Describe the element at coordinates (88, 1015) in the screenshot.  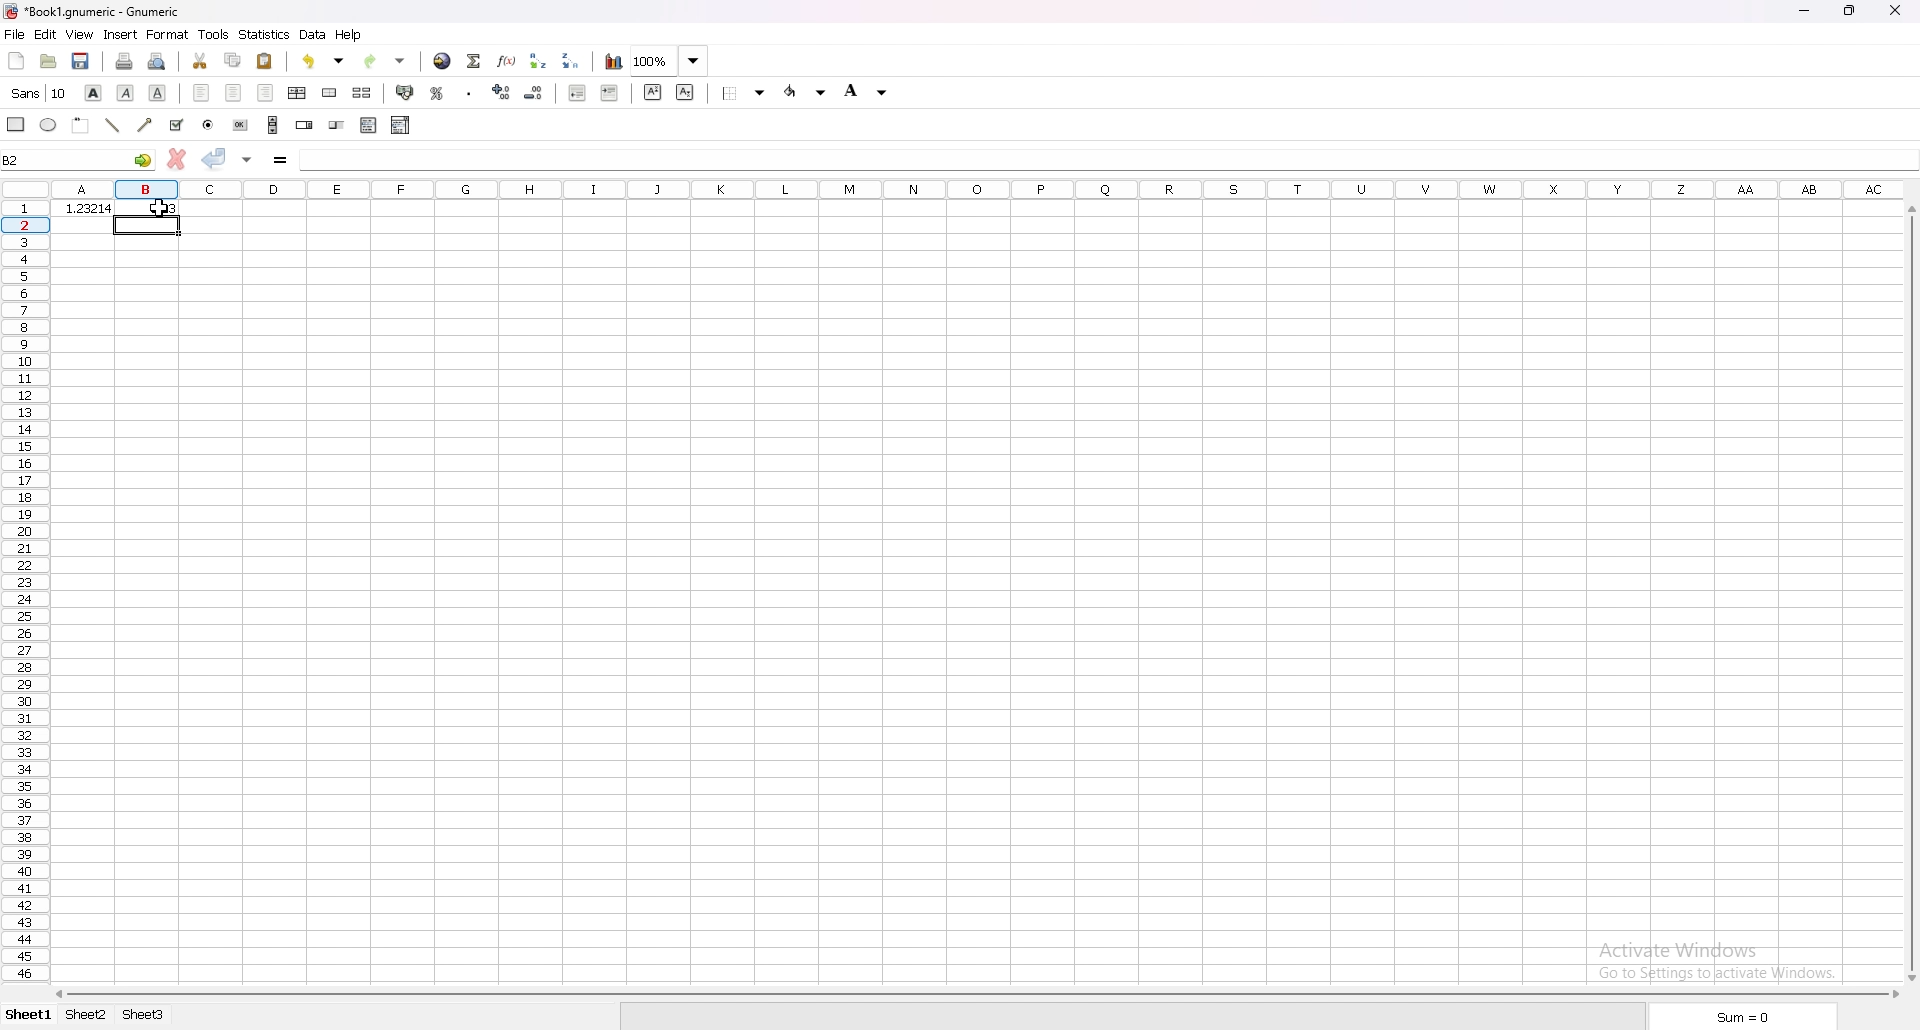
I see `sheet 2` at that location.